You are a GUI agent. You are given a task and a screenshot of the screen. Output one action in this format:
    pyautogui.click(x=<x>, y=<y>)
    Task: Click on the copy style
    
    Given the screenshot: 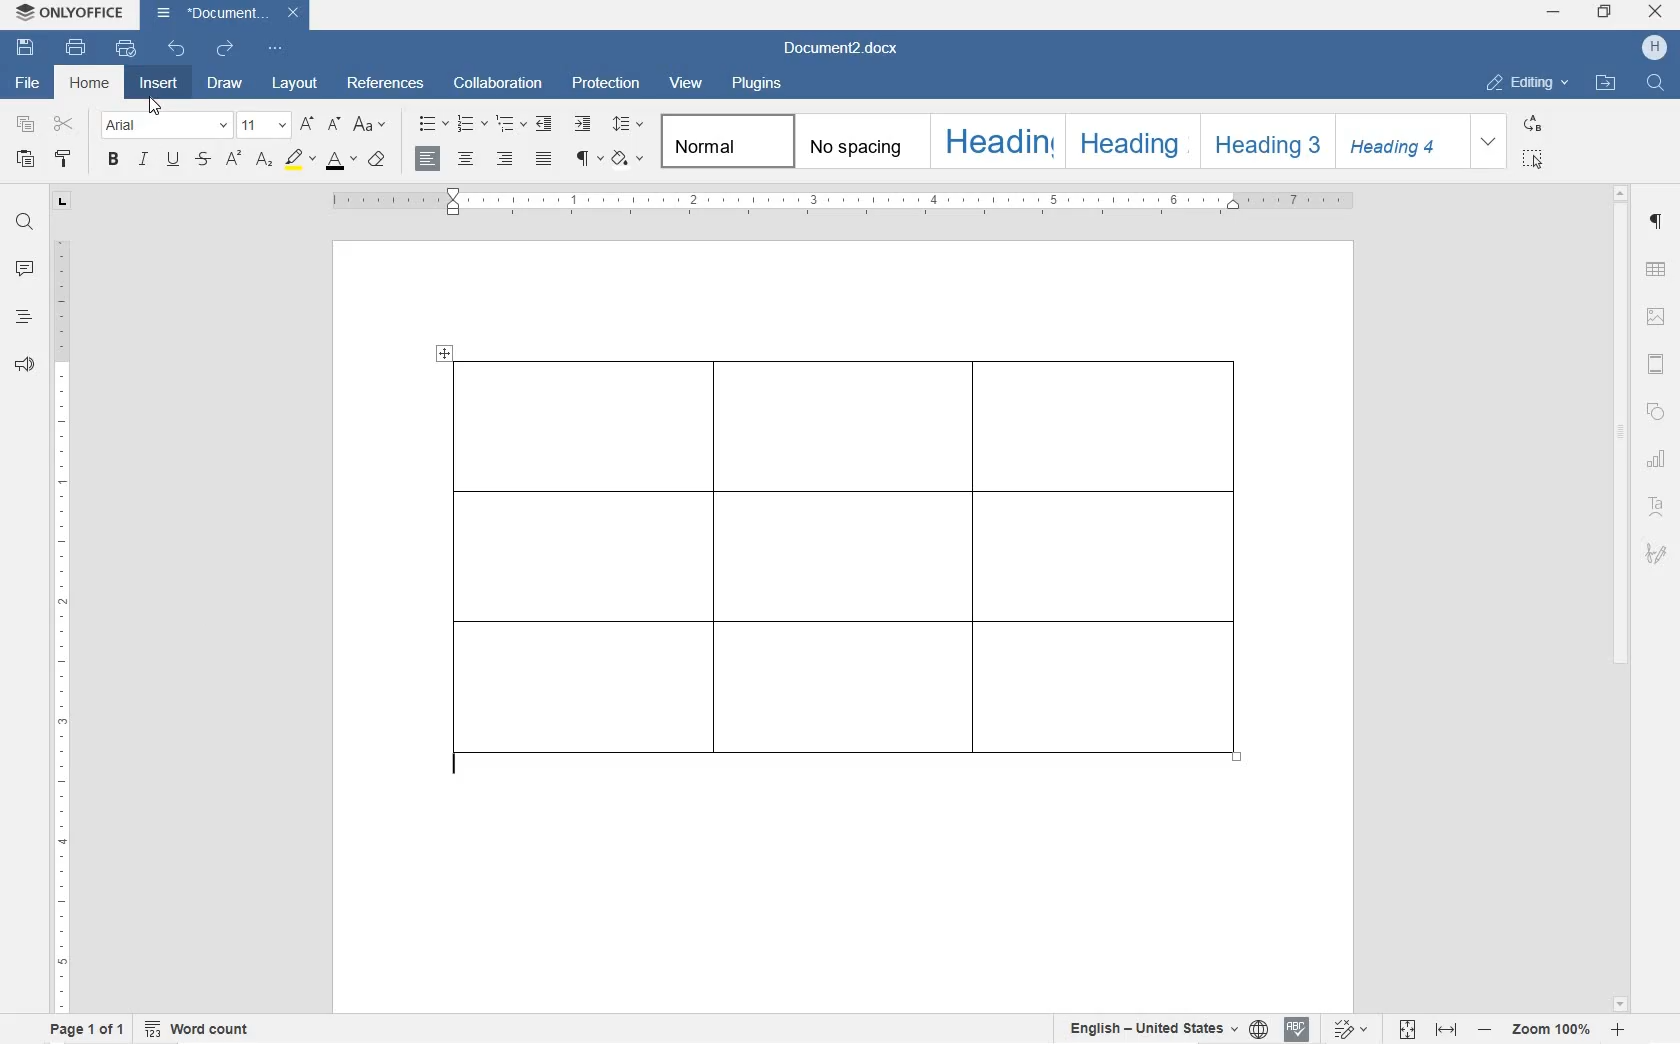 What is the action you would take?
    pyautogui.click(x=64, y=159)
    